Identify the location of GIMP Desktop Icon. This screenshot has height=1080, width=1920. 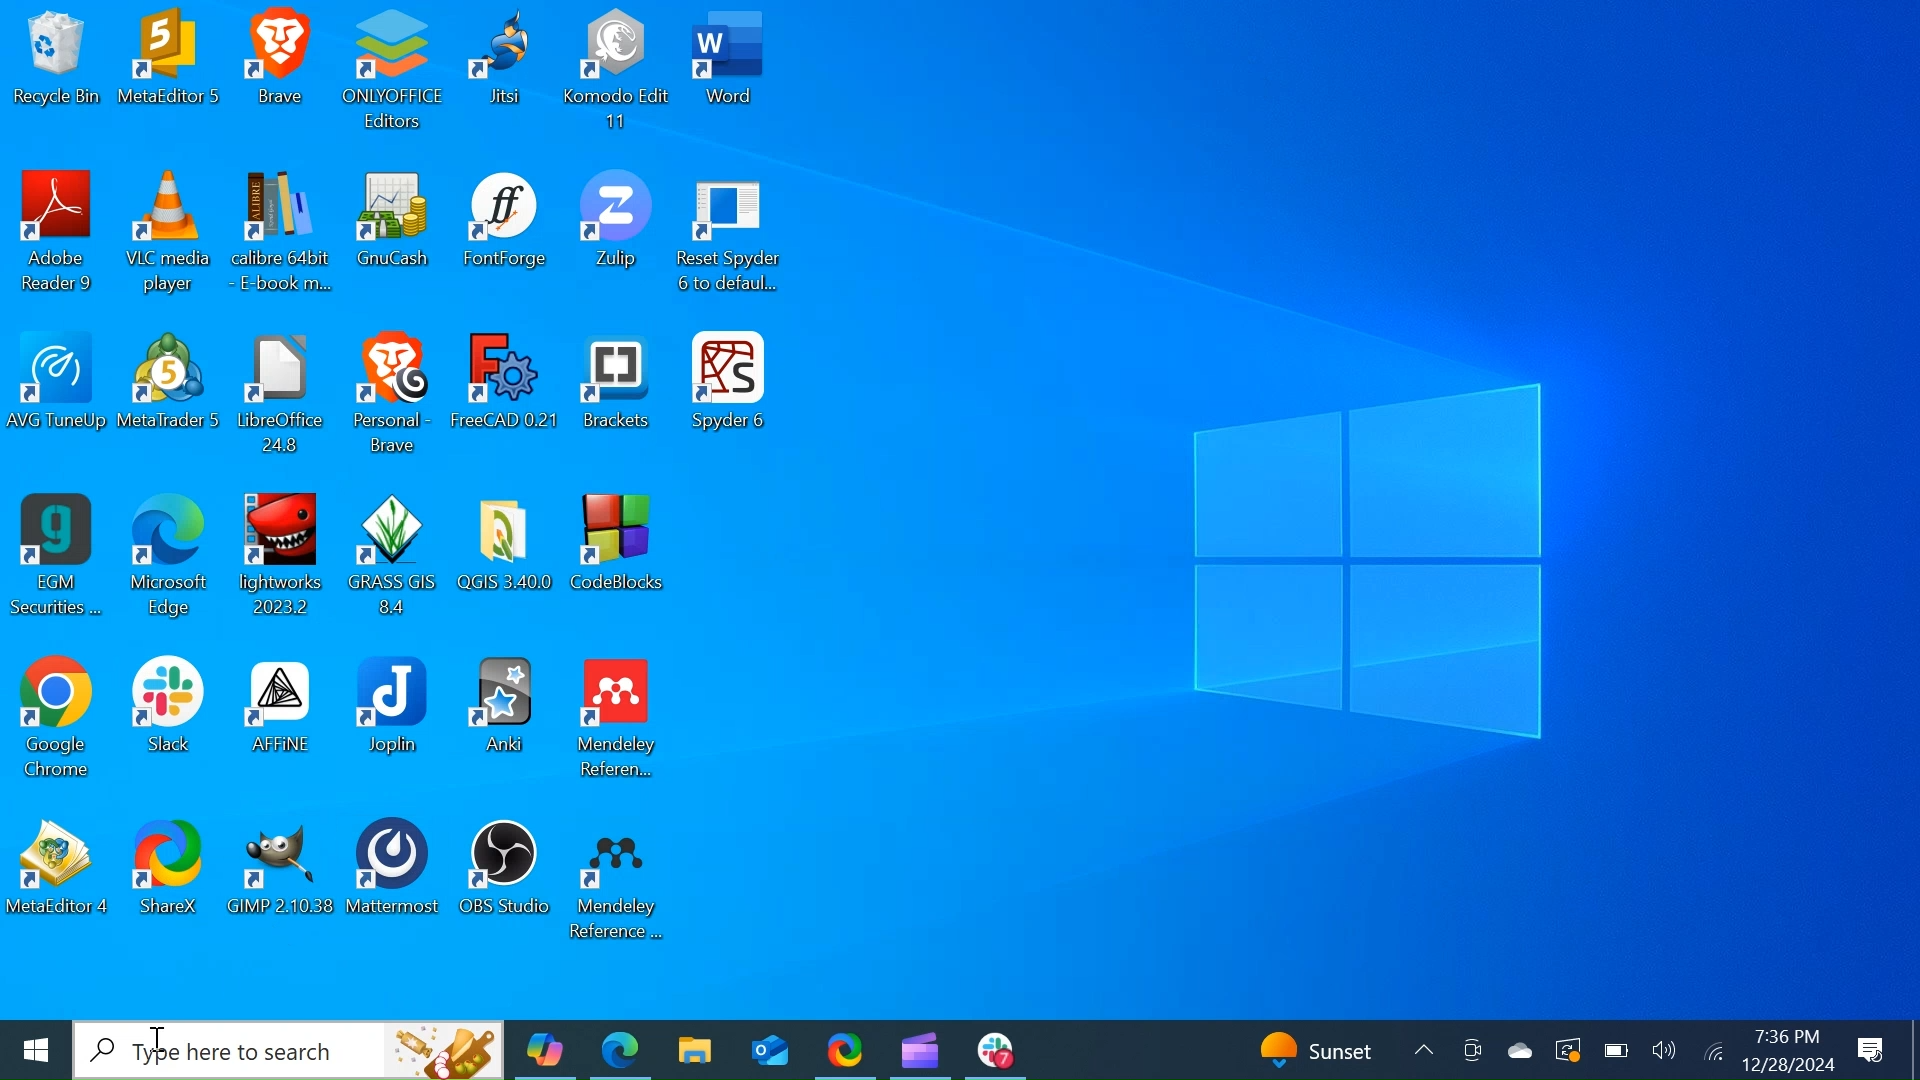
(281, 882).